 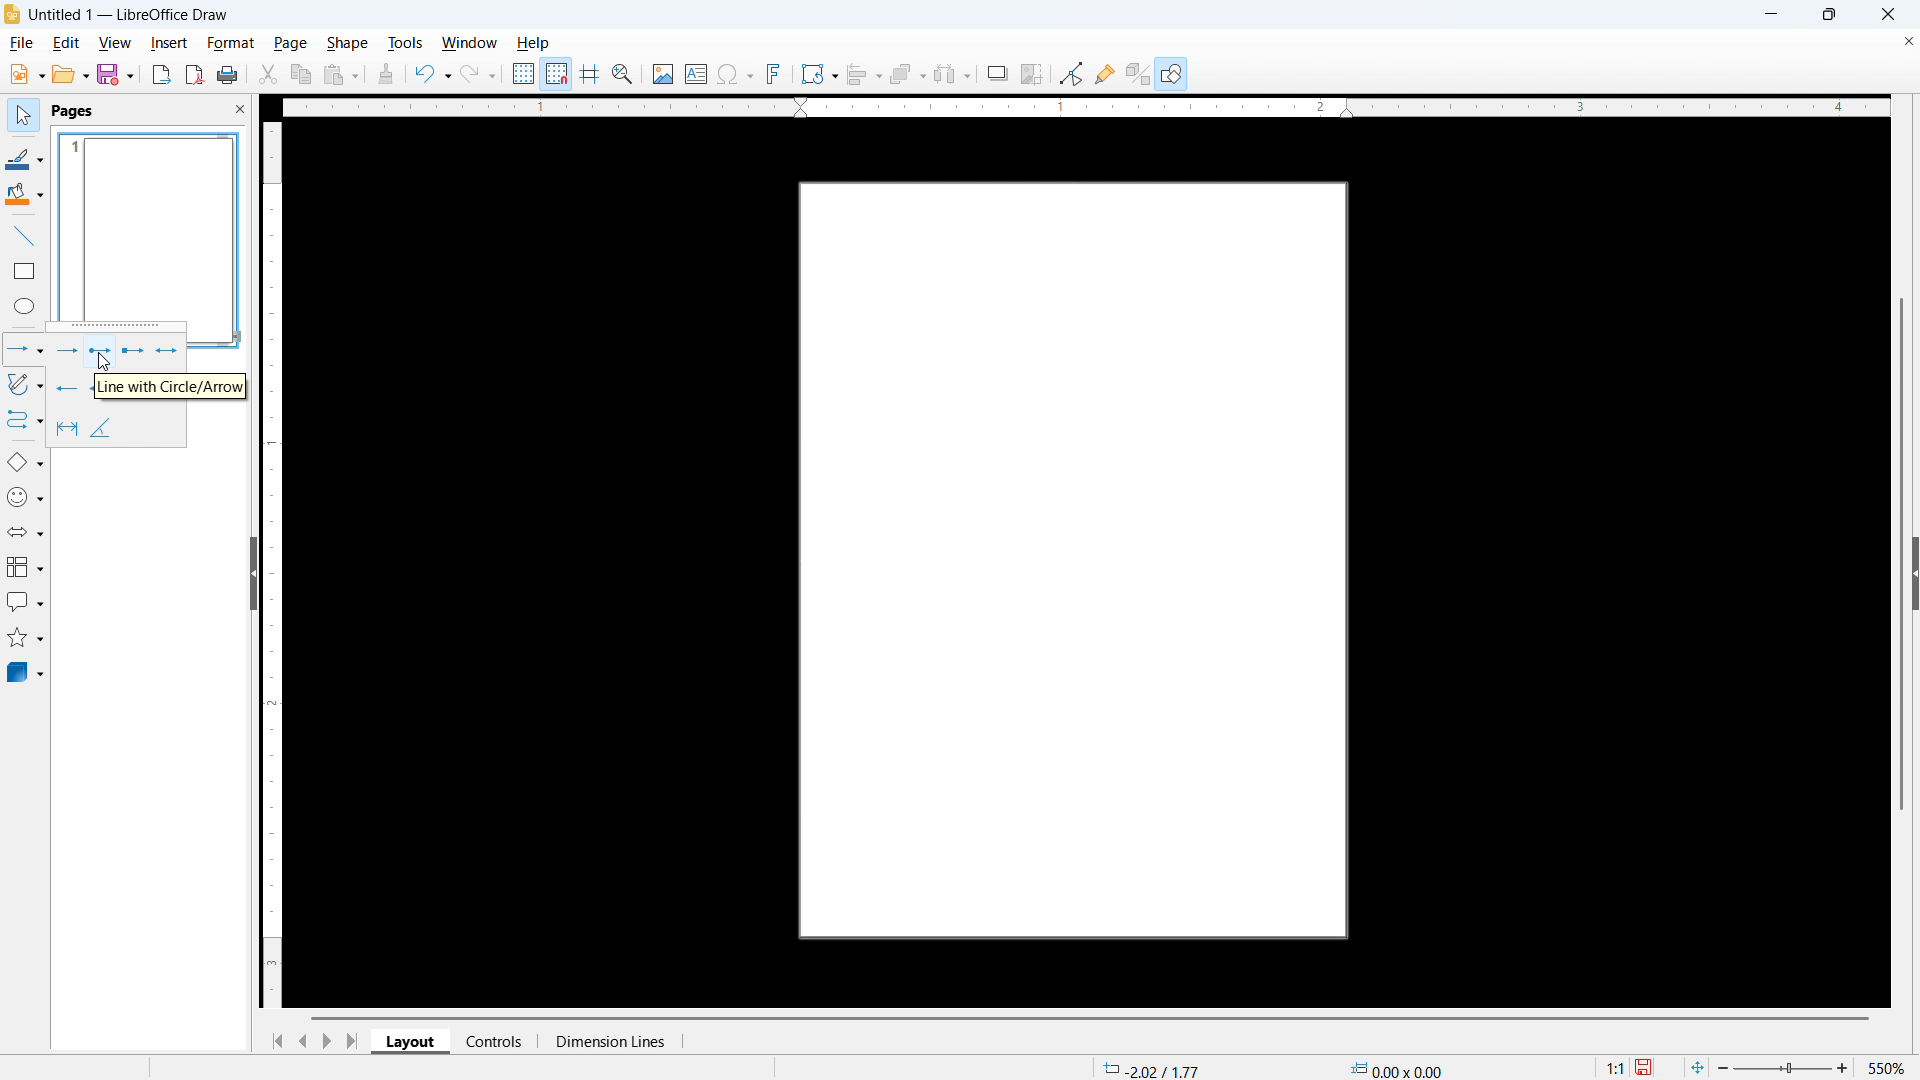 What do you see at coordinates (116, 43) in the screenshot?
I see `View ` at bounding box center [116, 43].